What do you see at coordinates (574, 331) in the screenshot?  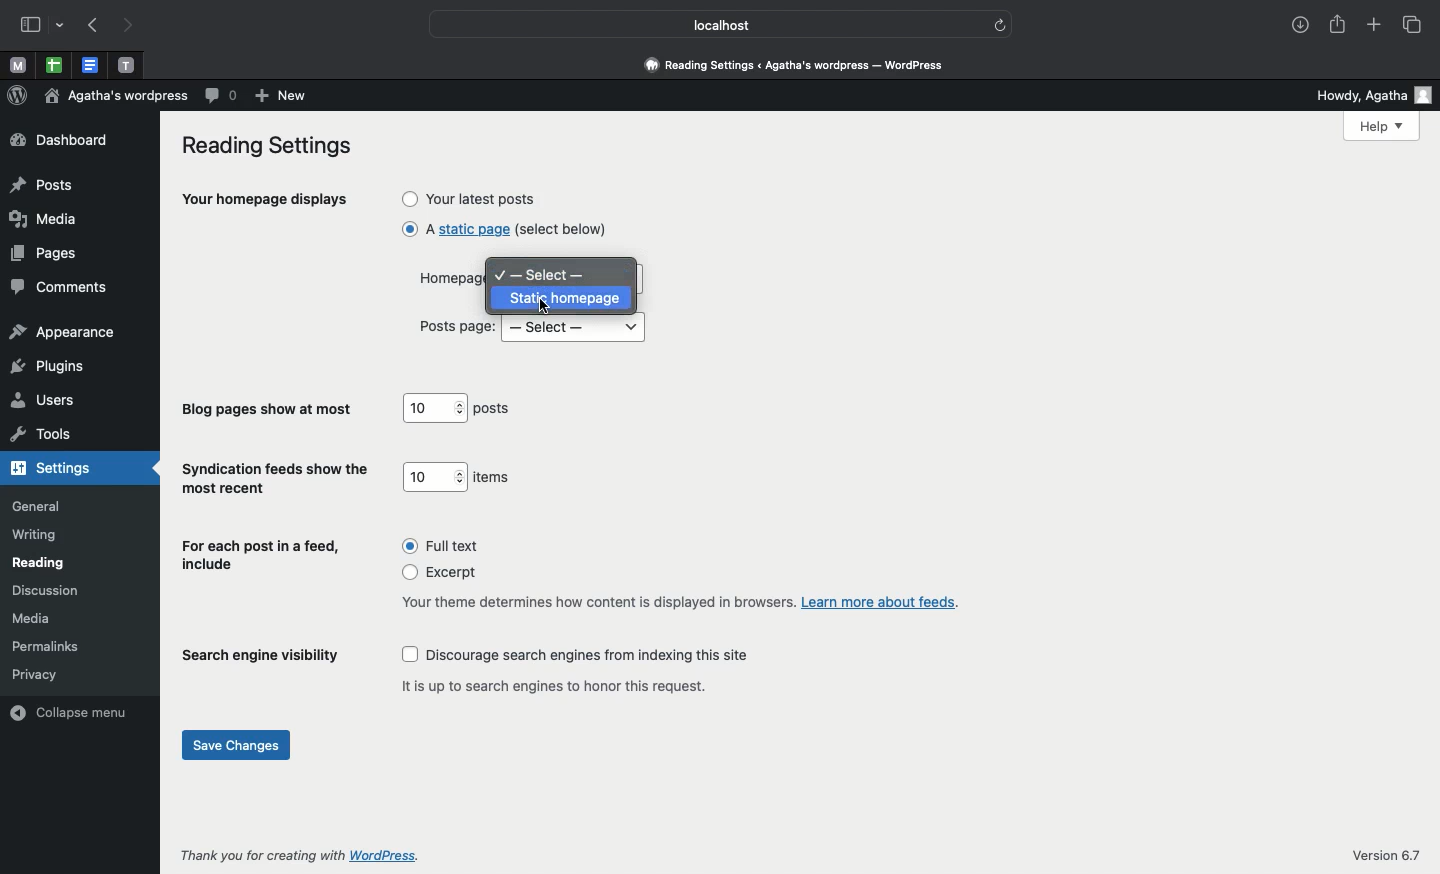 I see `Select` at bounding box center [574, 331].